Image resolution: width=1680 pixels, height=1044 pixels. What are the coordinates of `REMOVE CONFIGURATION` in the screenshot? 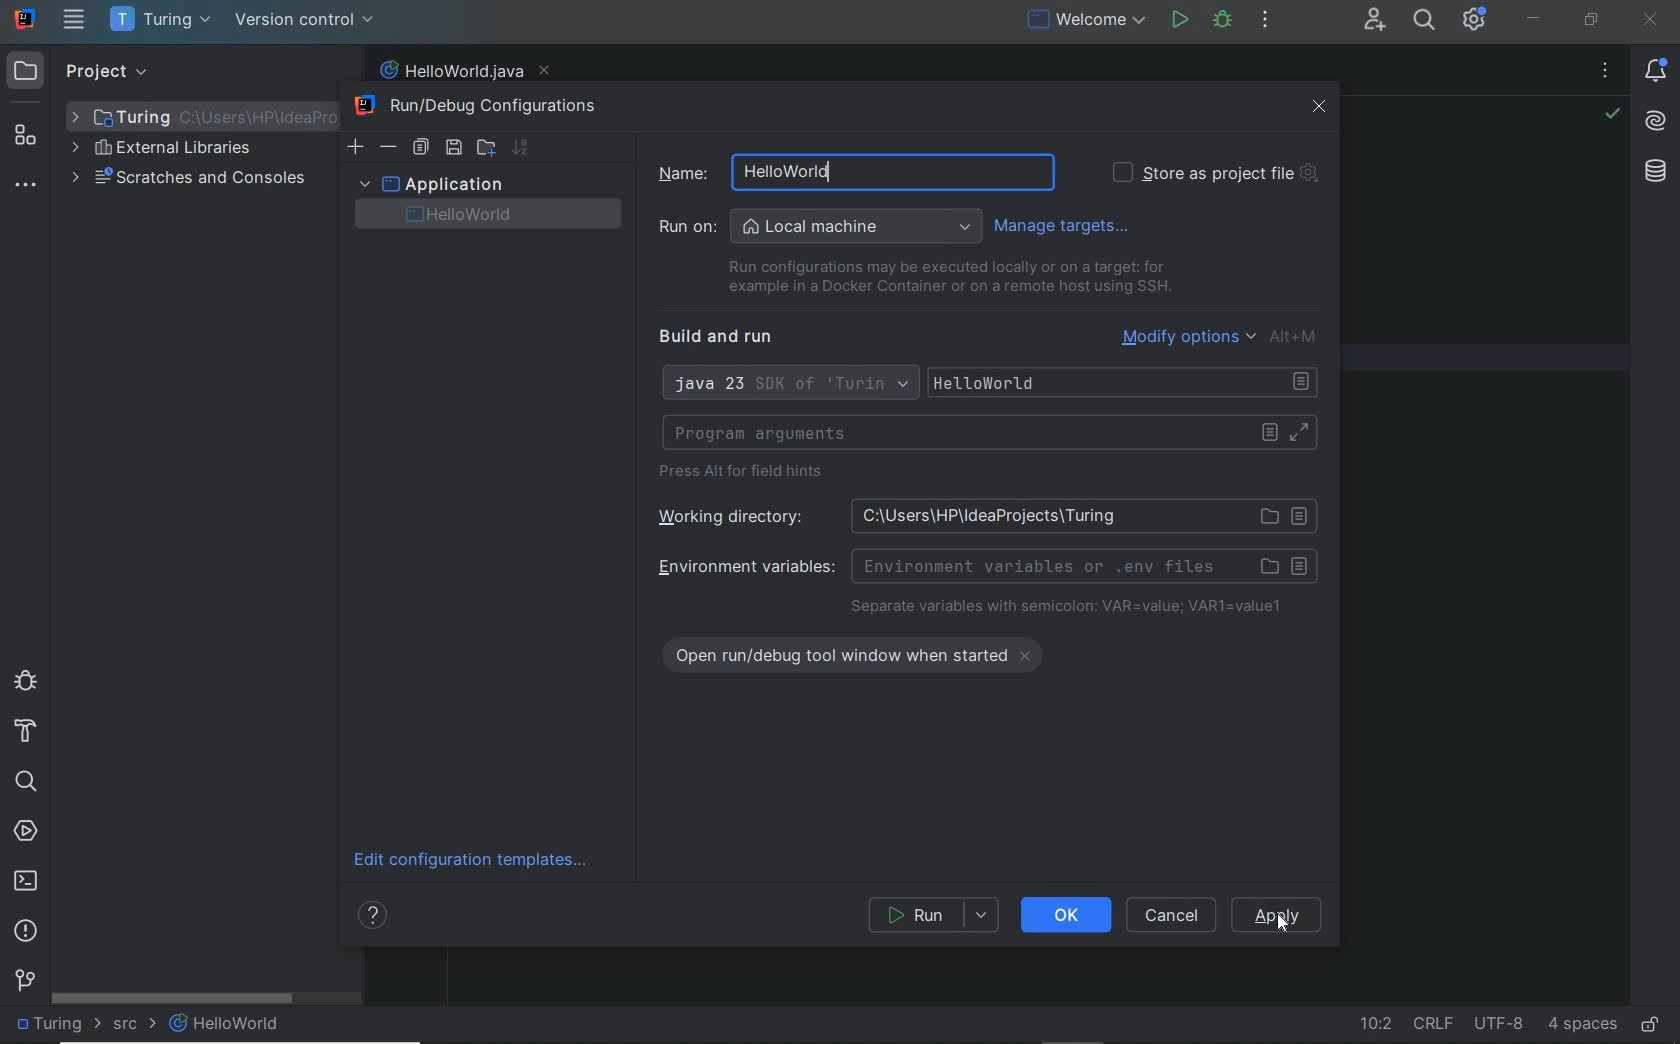 It's located at (389, 147).